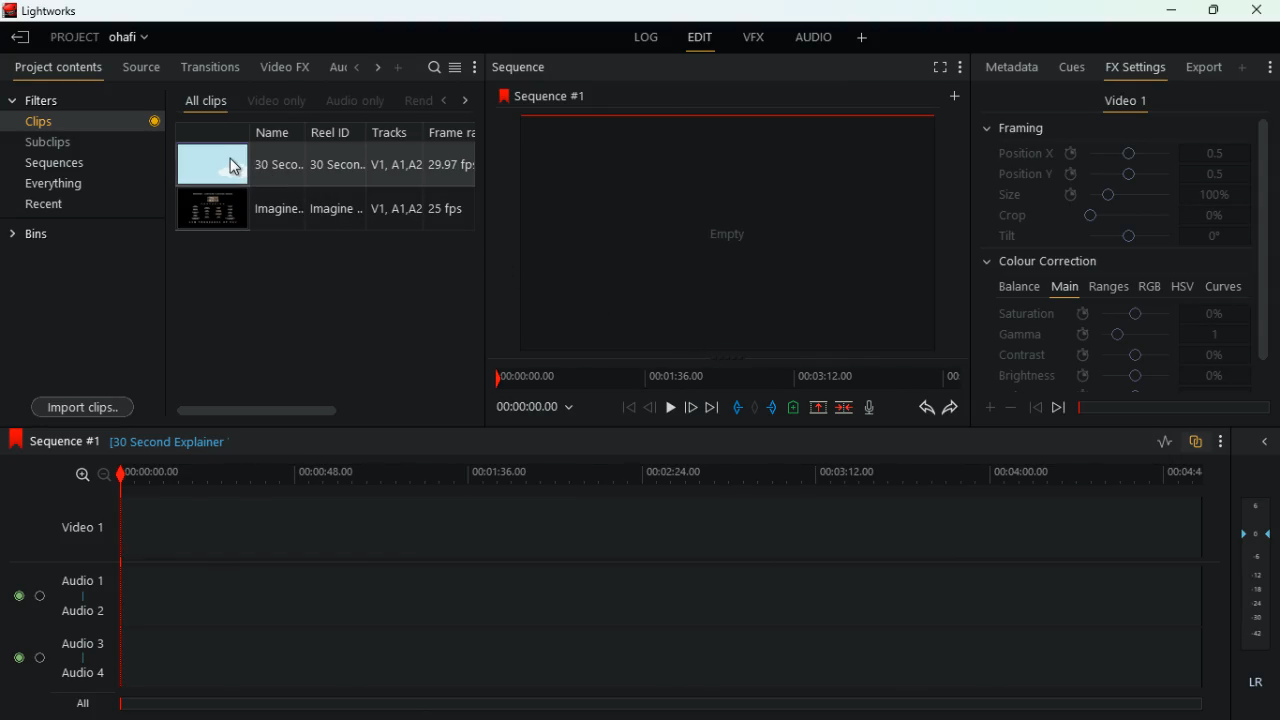  What do you see at coordinates (1121, 173) in the screenshot?
I see `position y` at bounding box center [1121, 173].